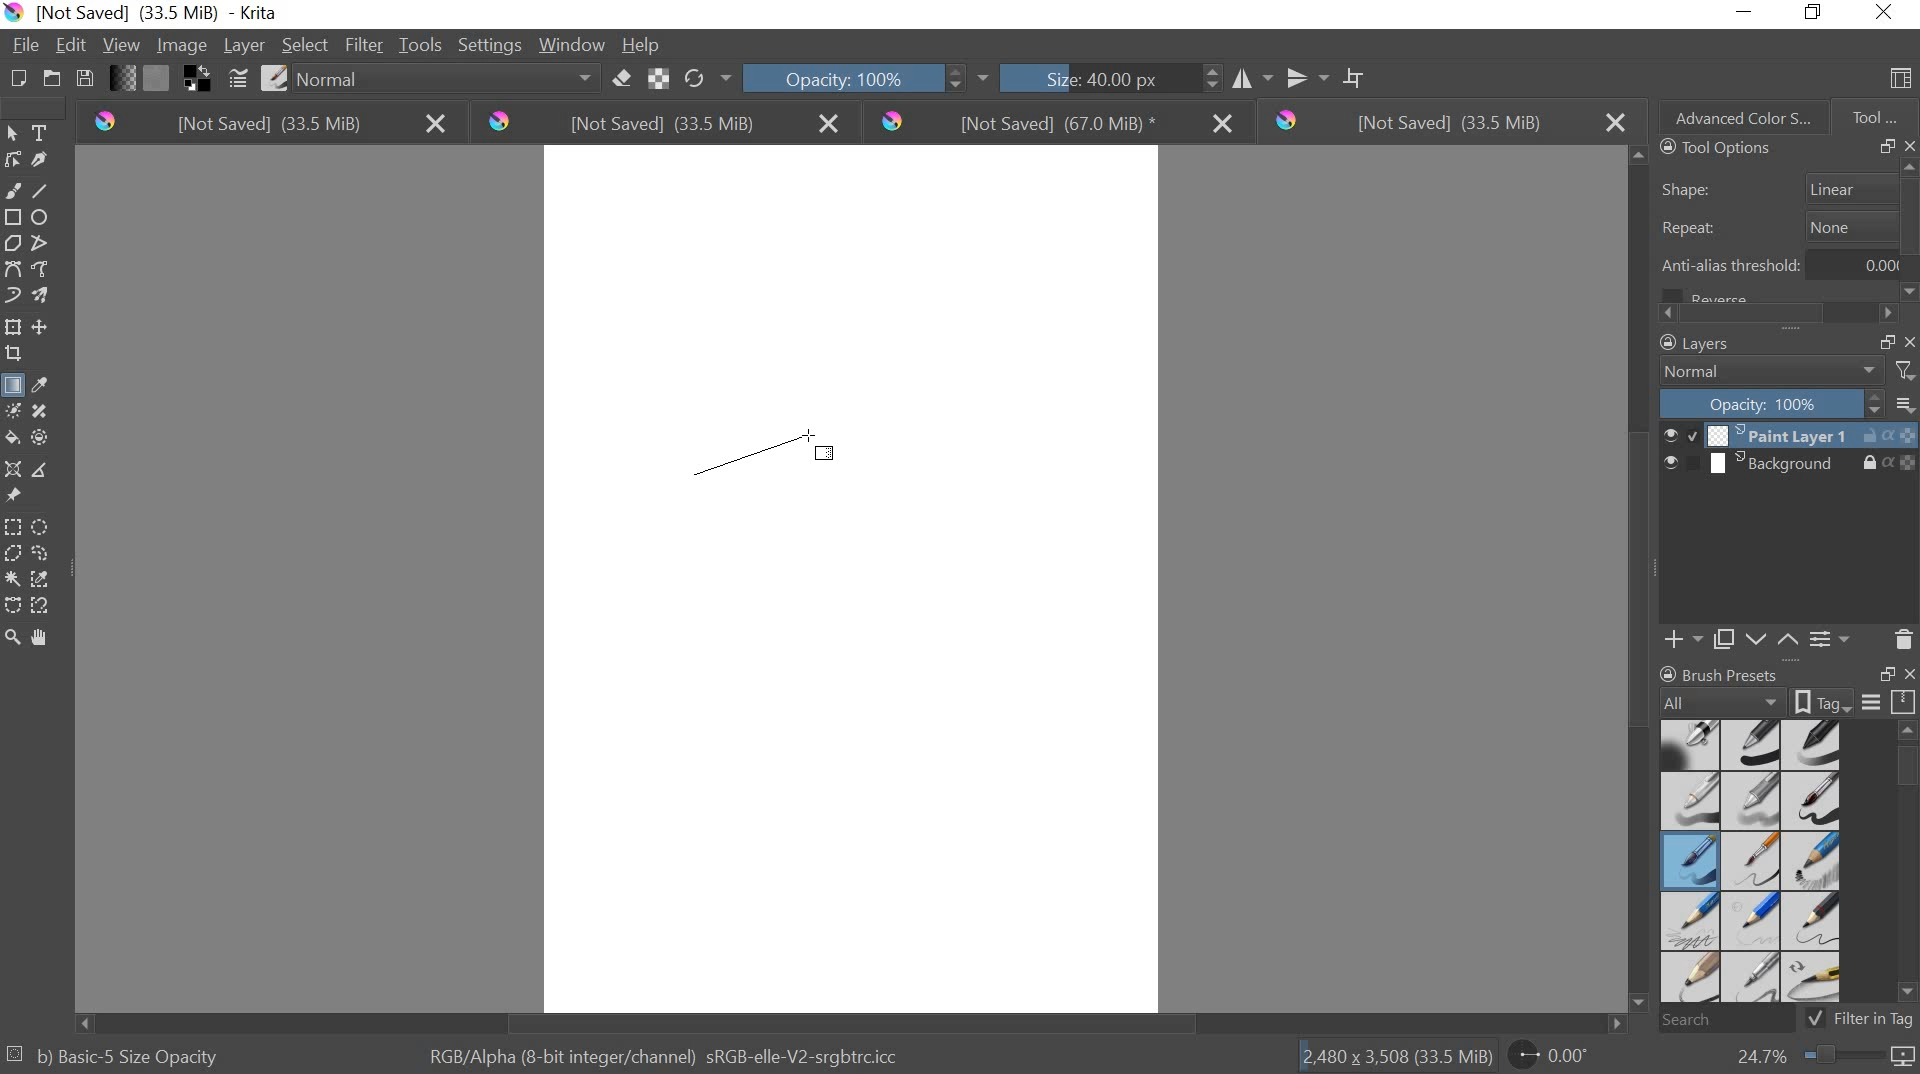  I want to click on FILL GRADIENTS, so click(125, 80).